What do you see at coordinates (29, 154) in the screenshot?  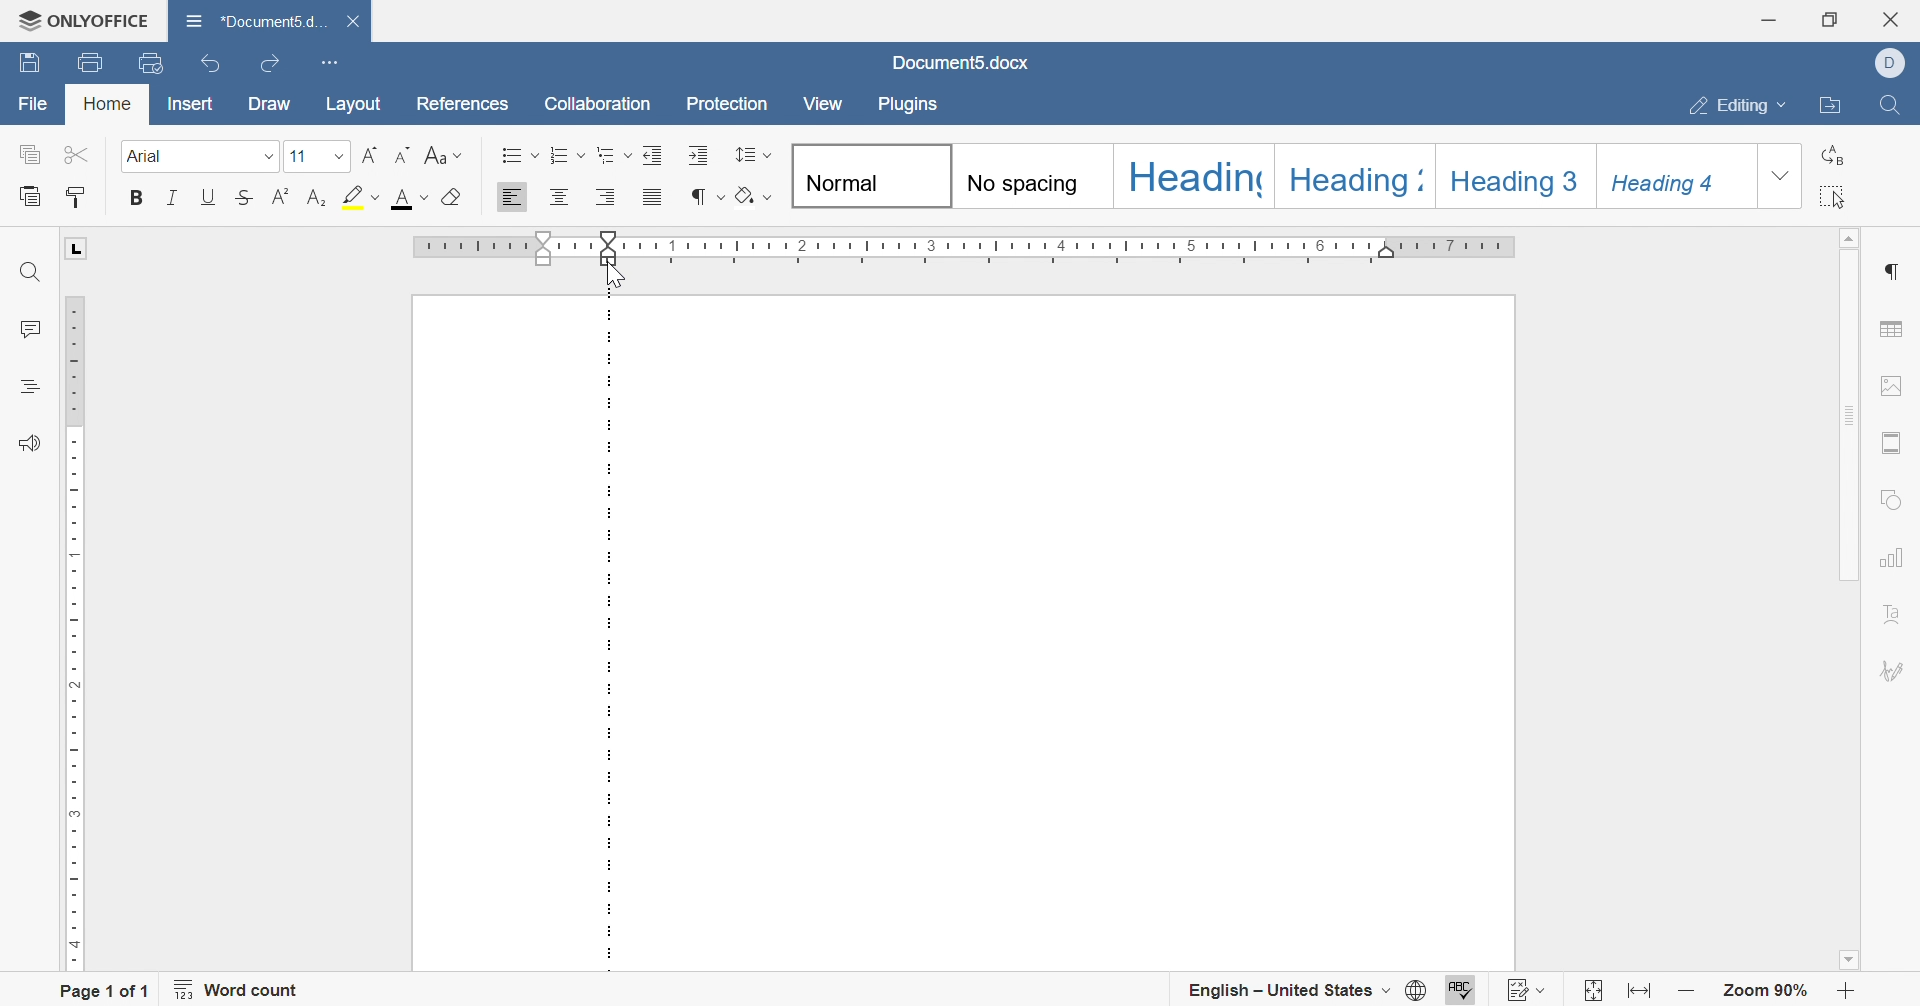 I see `copy` at bounding box center [29, 154].